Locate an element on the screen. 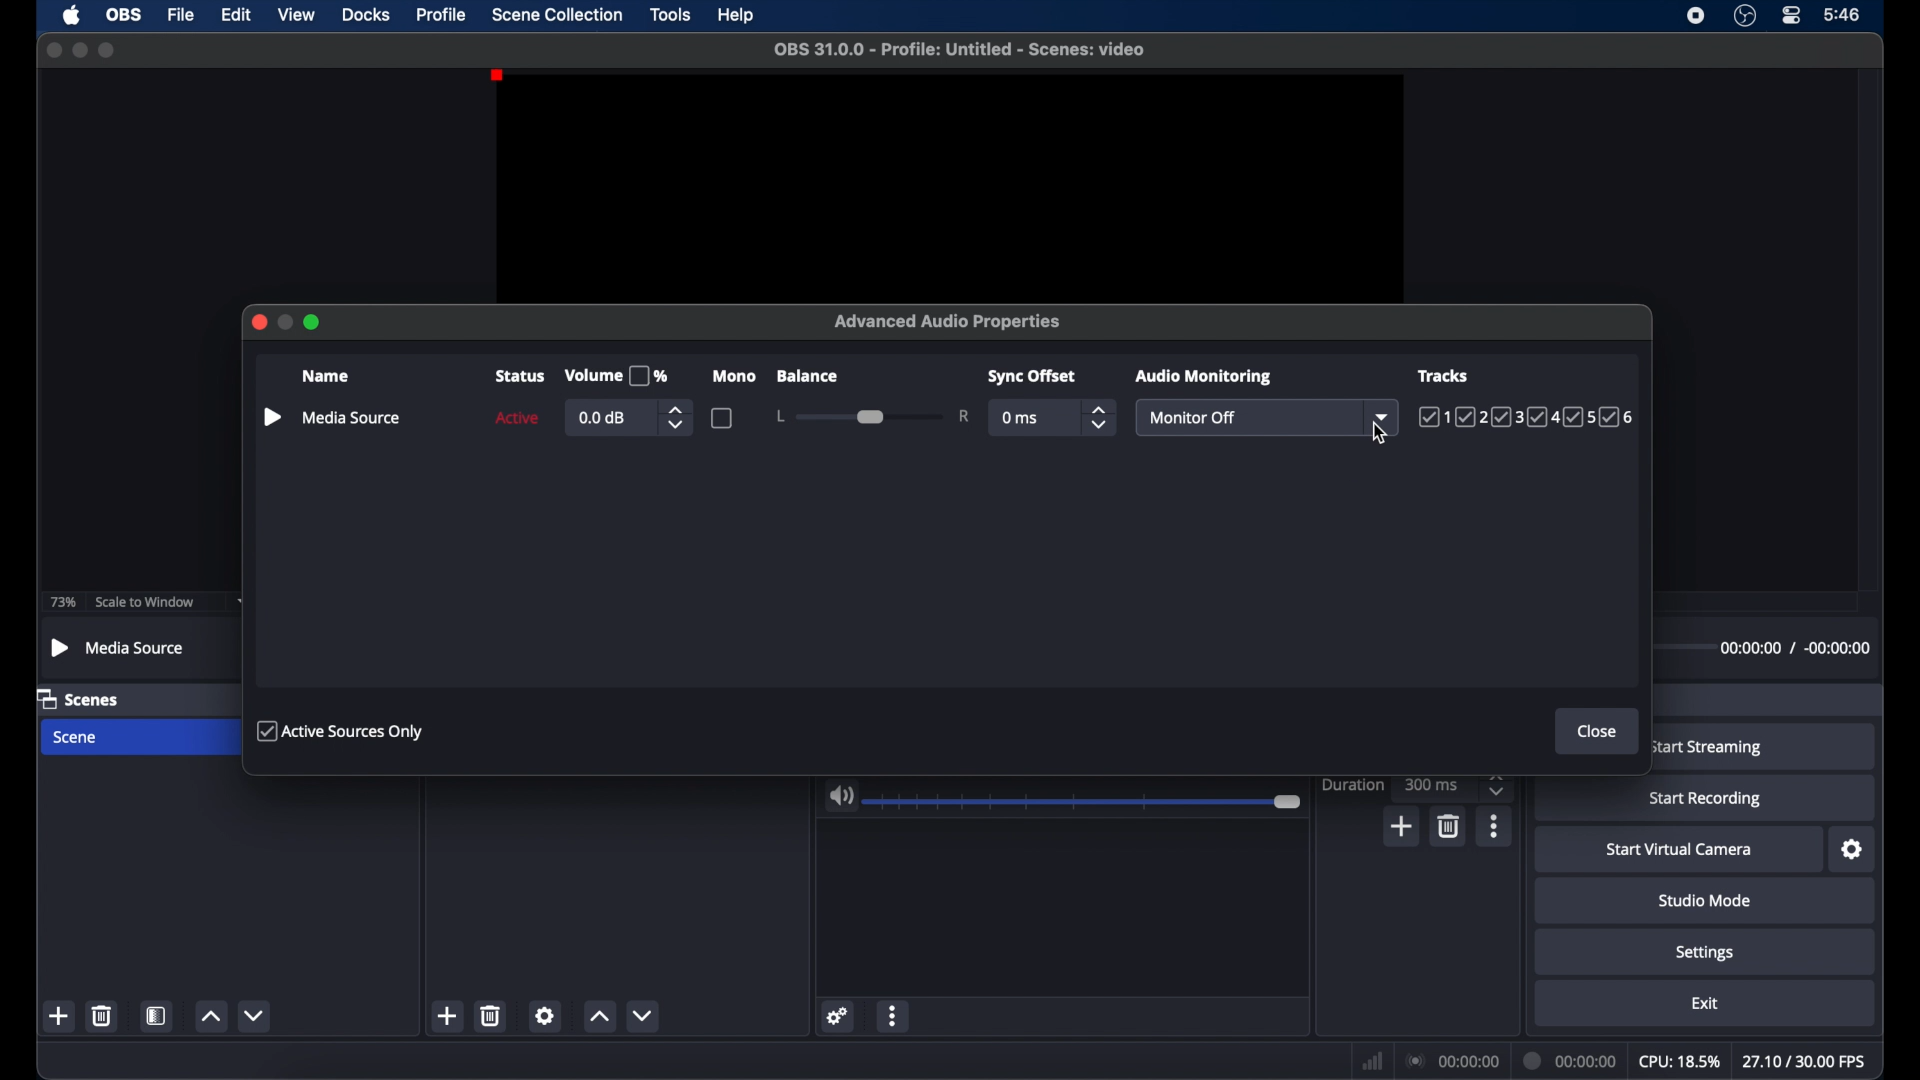  minimize is located at coordinates (286, 322).